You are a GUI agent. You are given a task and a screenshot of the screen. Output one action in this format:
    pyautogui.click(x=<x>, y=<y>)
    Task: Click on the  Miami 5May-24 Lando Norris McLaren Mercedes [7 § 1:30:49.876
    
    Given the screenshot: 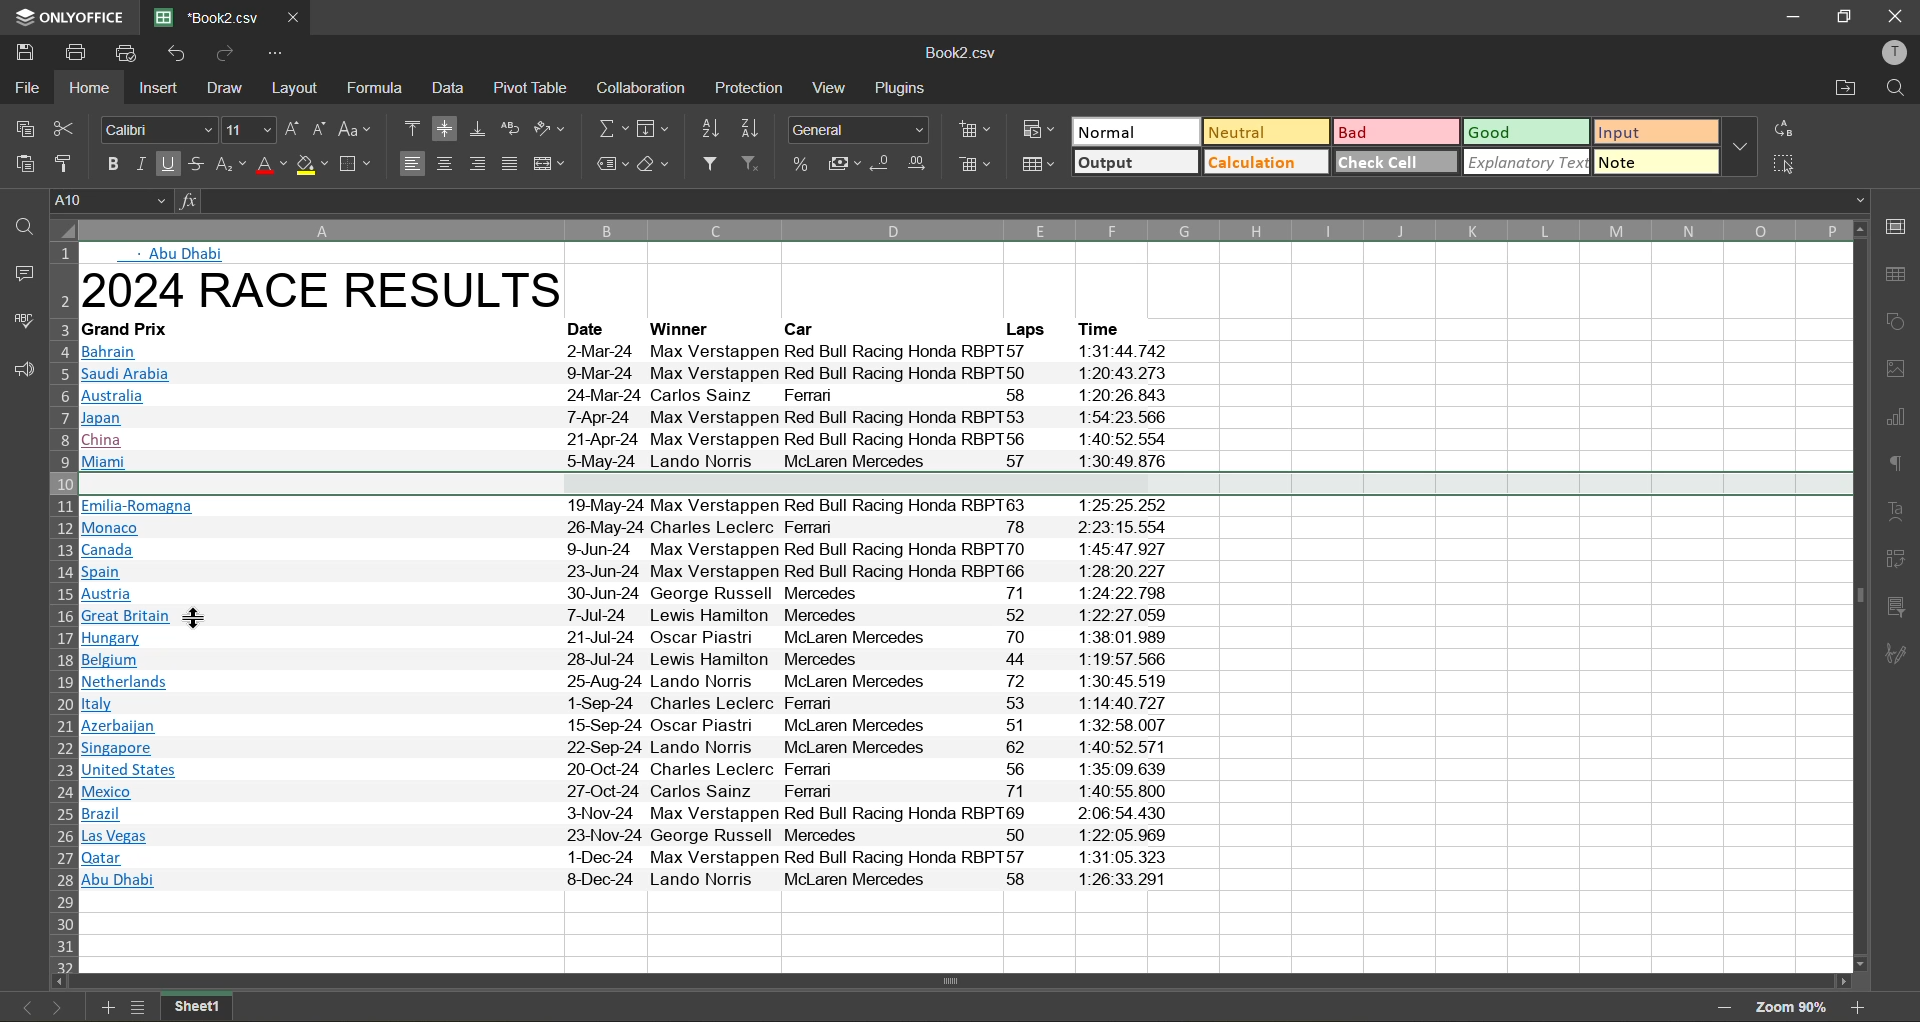 What is the action you would take?
    pyautogui.click(x=631, y=460)
    